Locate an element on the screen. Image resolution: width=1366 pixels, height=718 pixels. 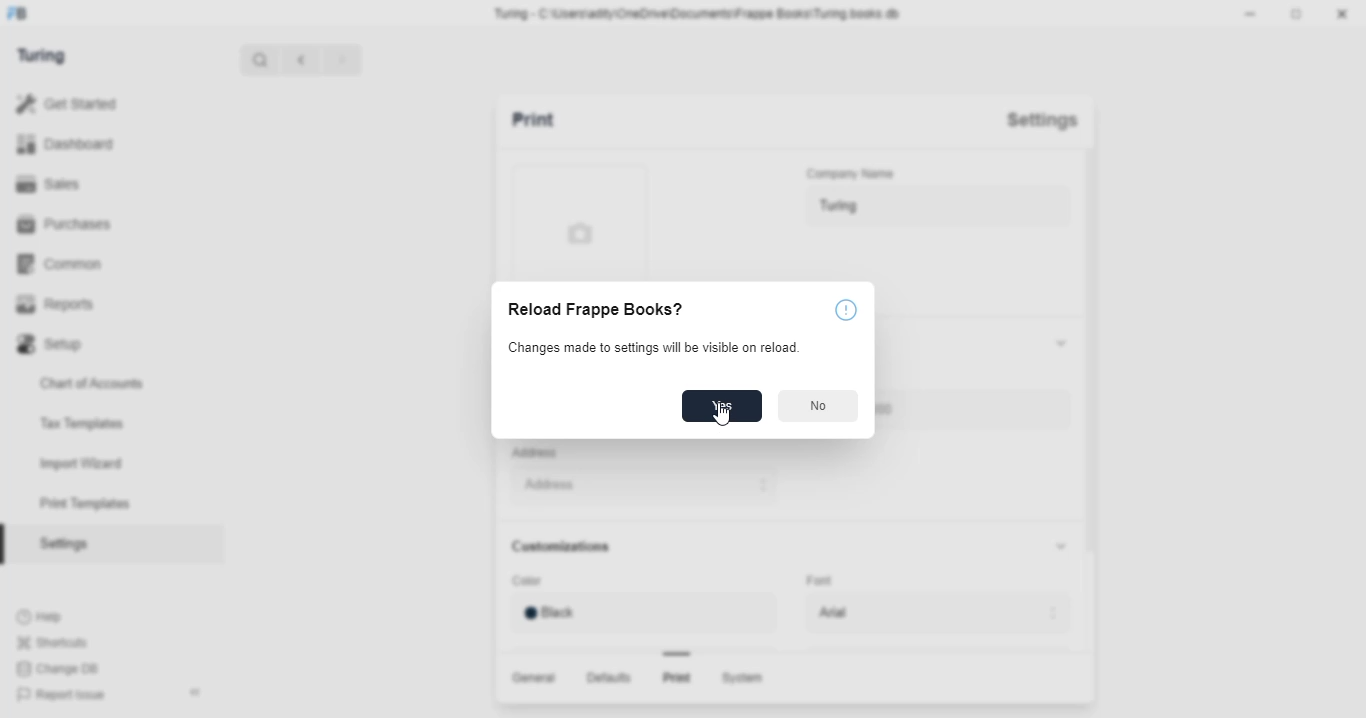
Chart of Accounts. is located at coordinates (109, 384).